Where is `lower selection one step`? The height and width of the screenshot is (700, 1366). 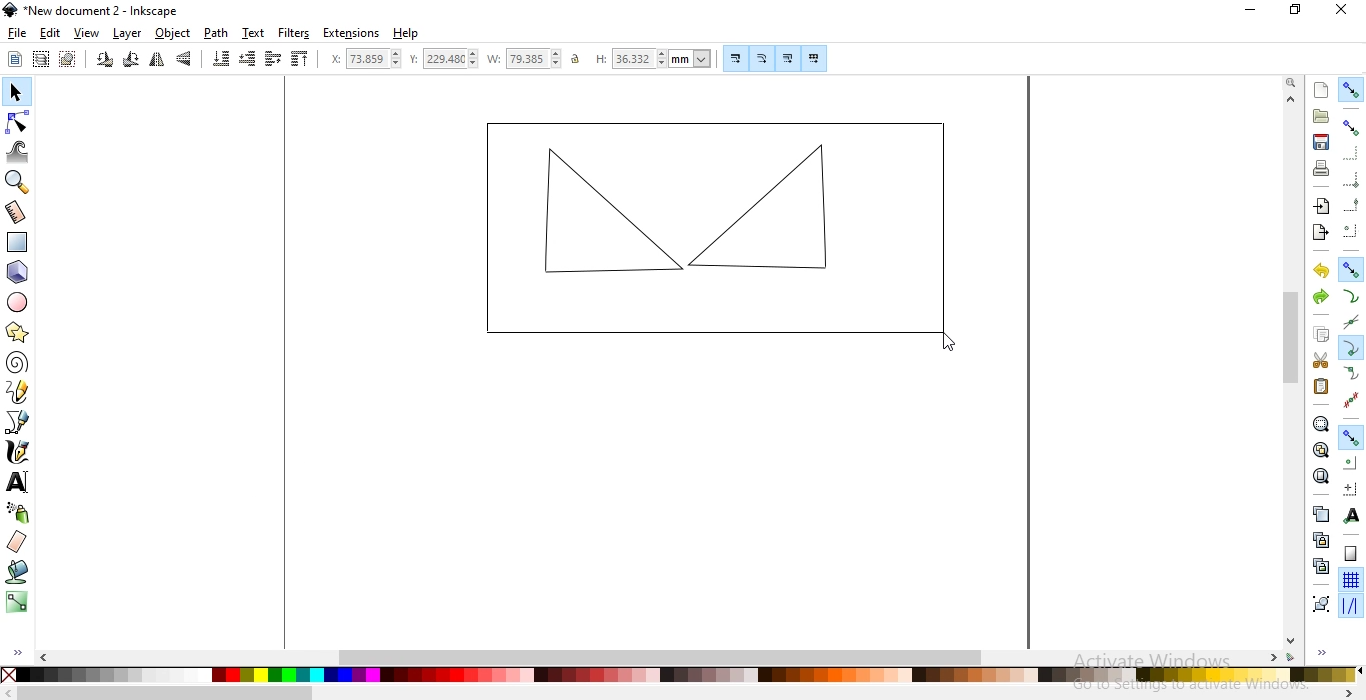
lower selection one step is located at coordinates (248, 60).